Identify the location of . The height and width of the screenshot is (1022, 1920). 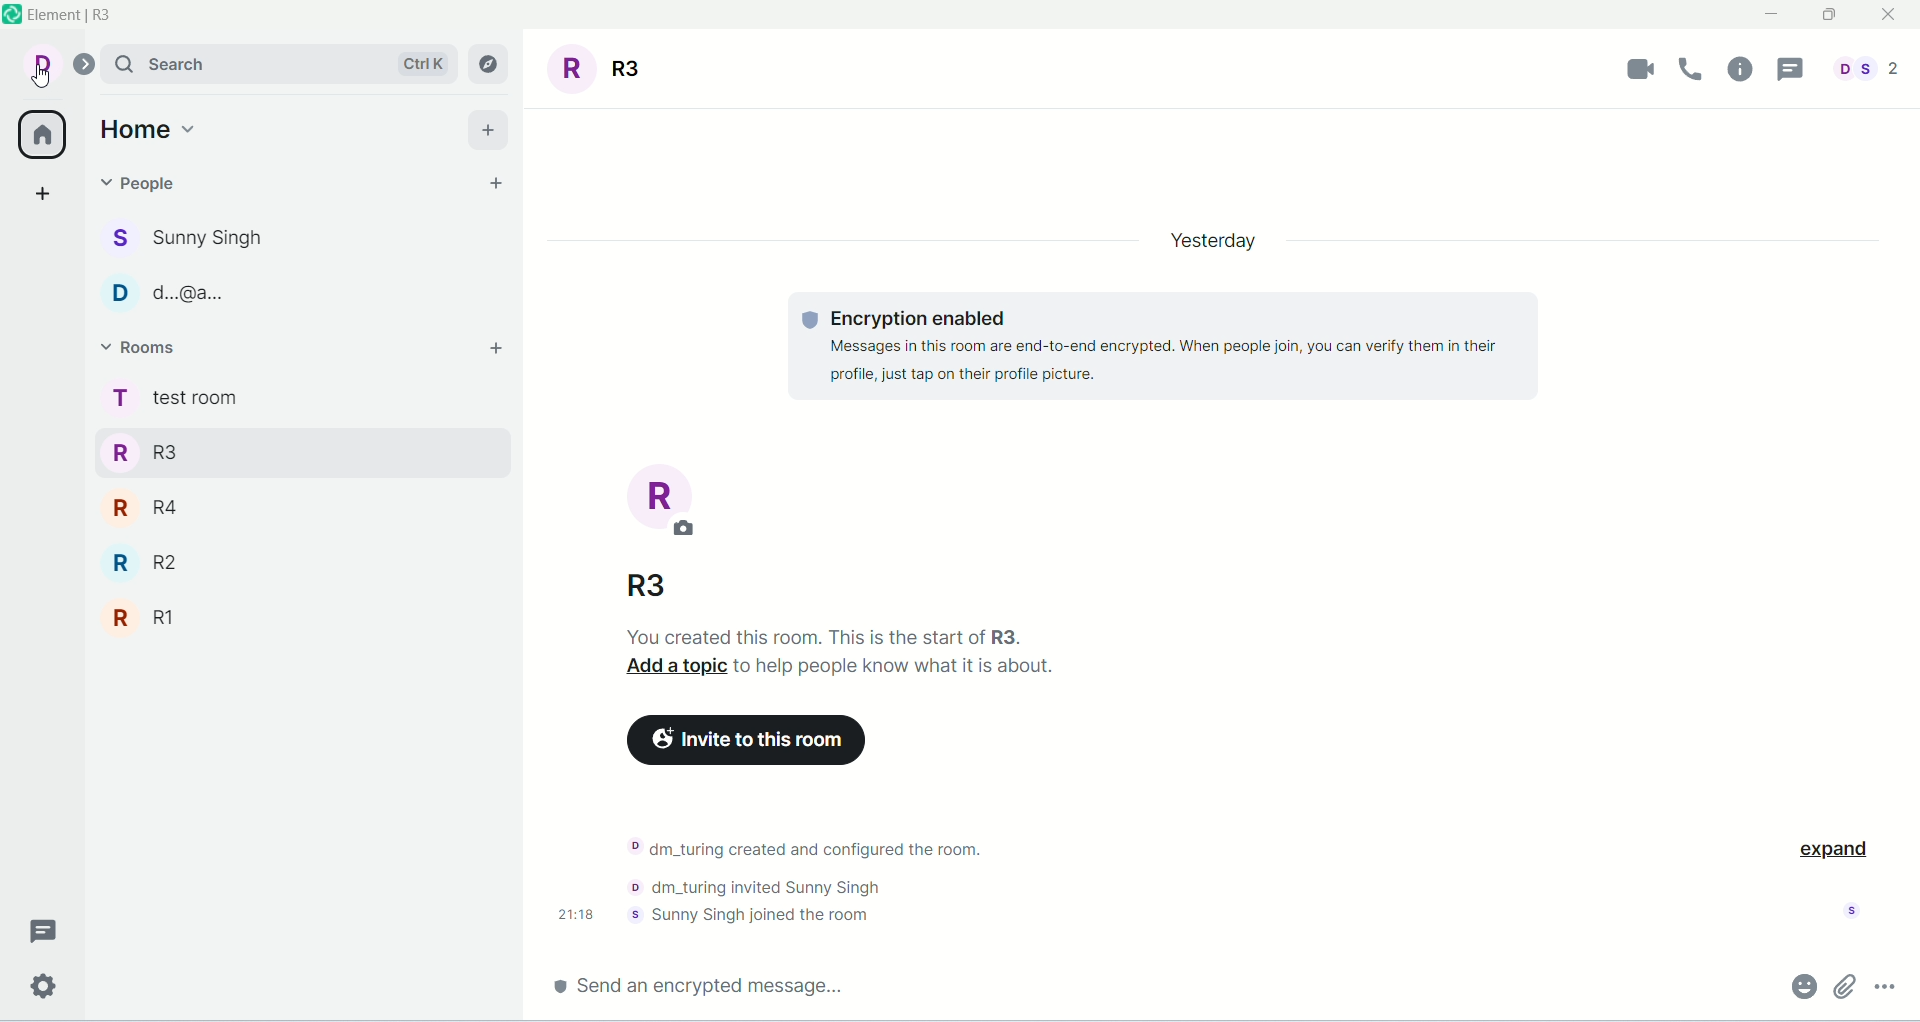
(650, 589).